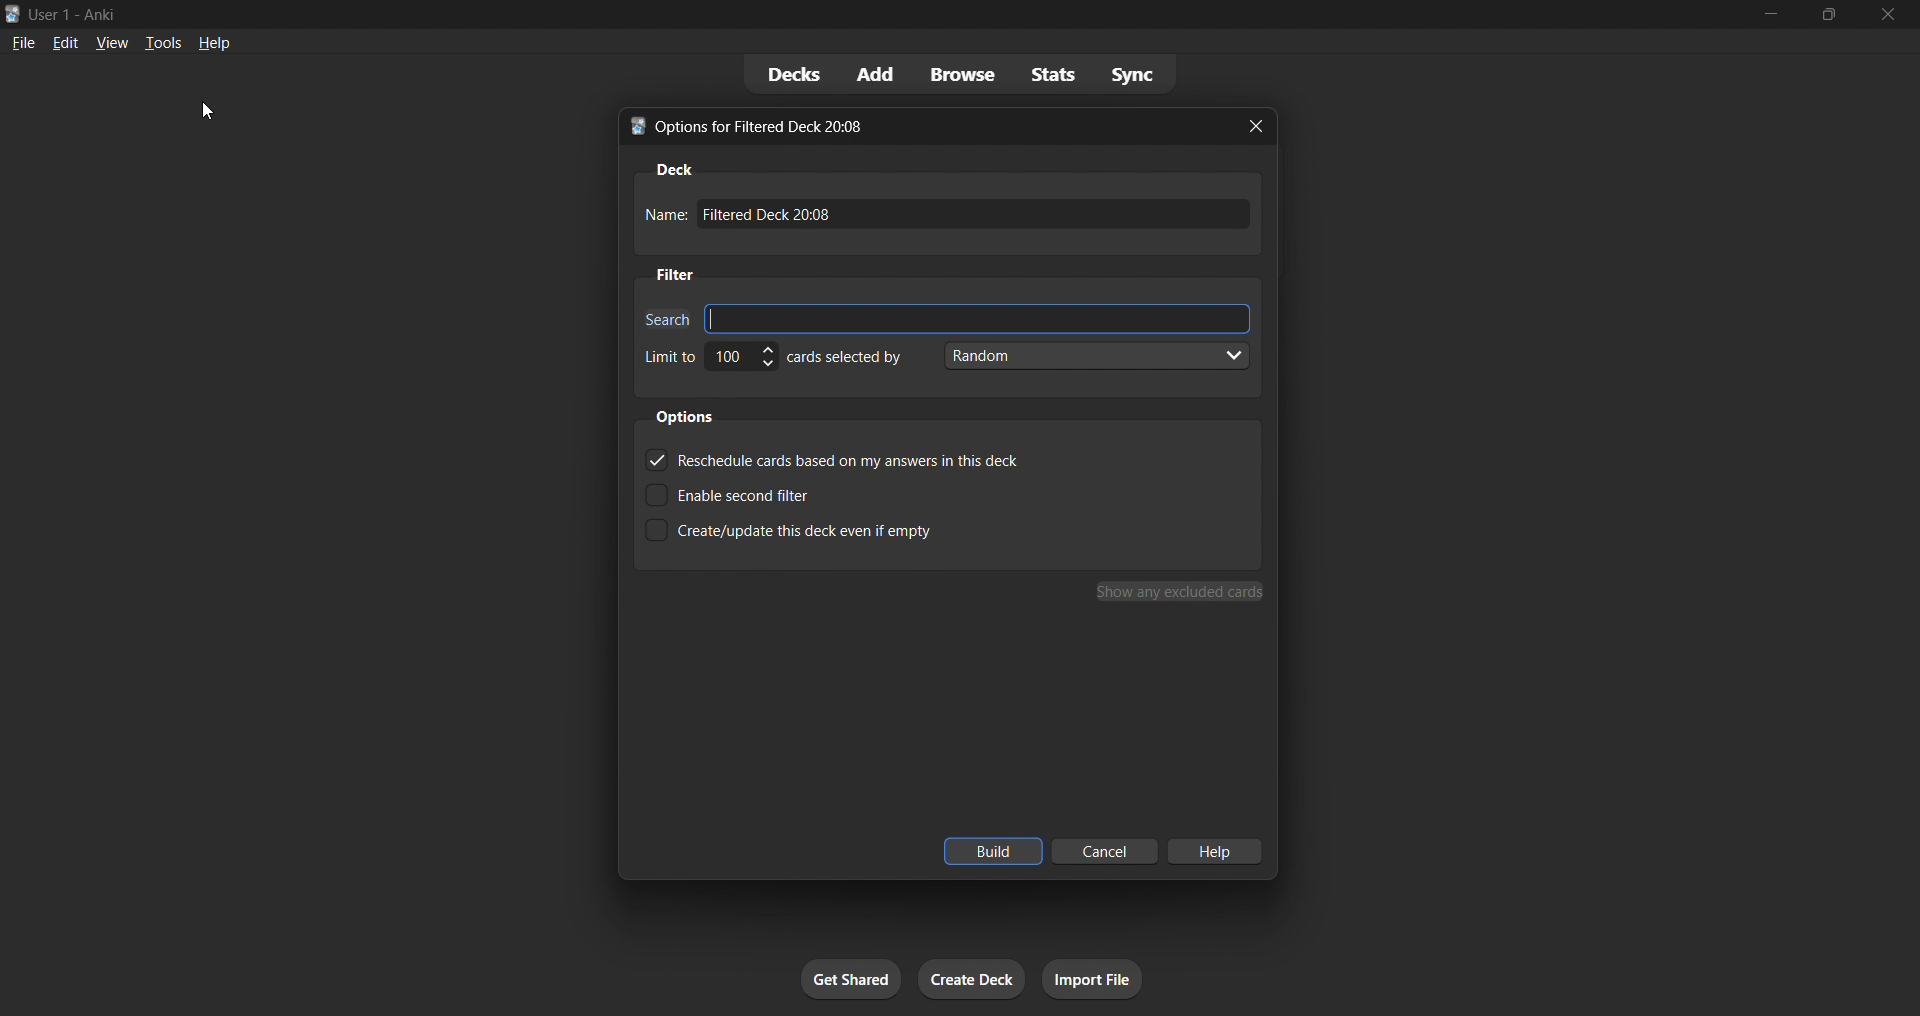 This screenshot has width=1920, height=1016. I want to click on Anki Desktop icon, so click(634, 129).